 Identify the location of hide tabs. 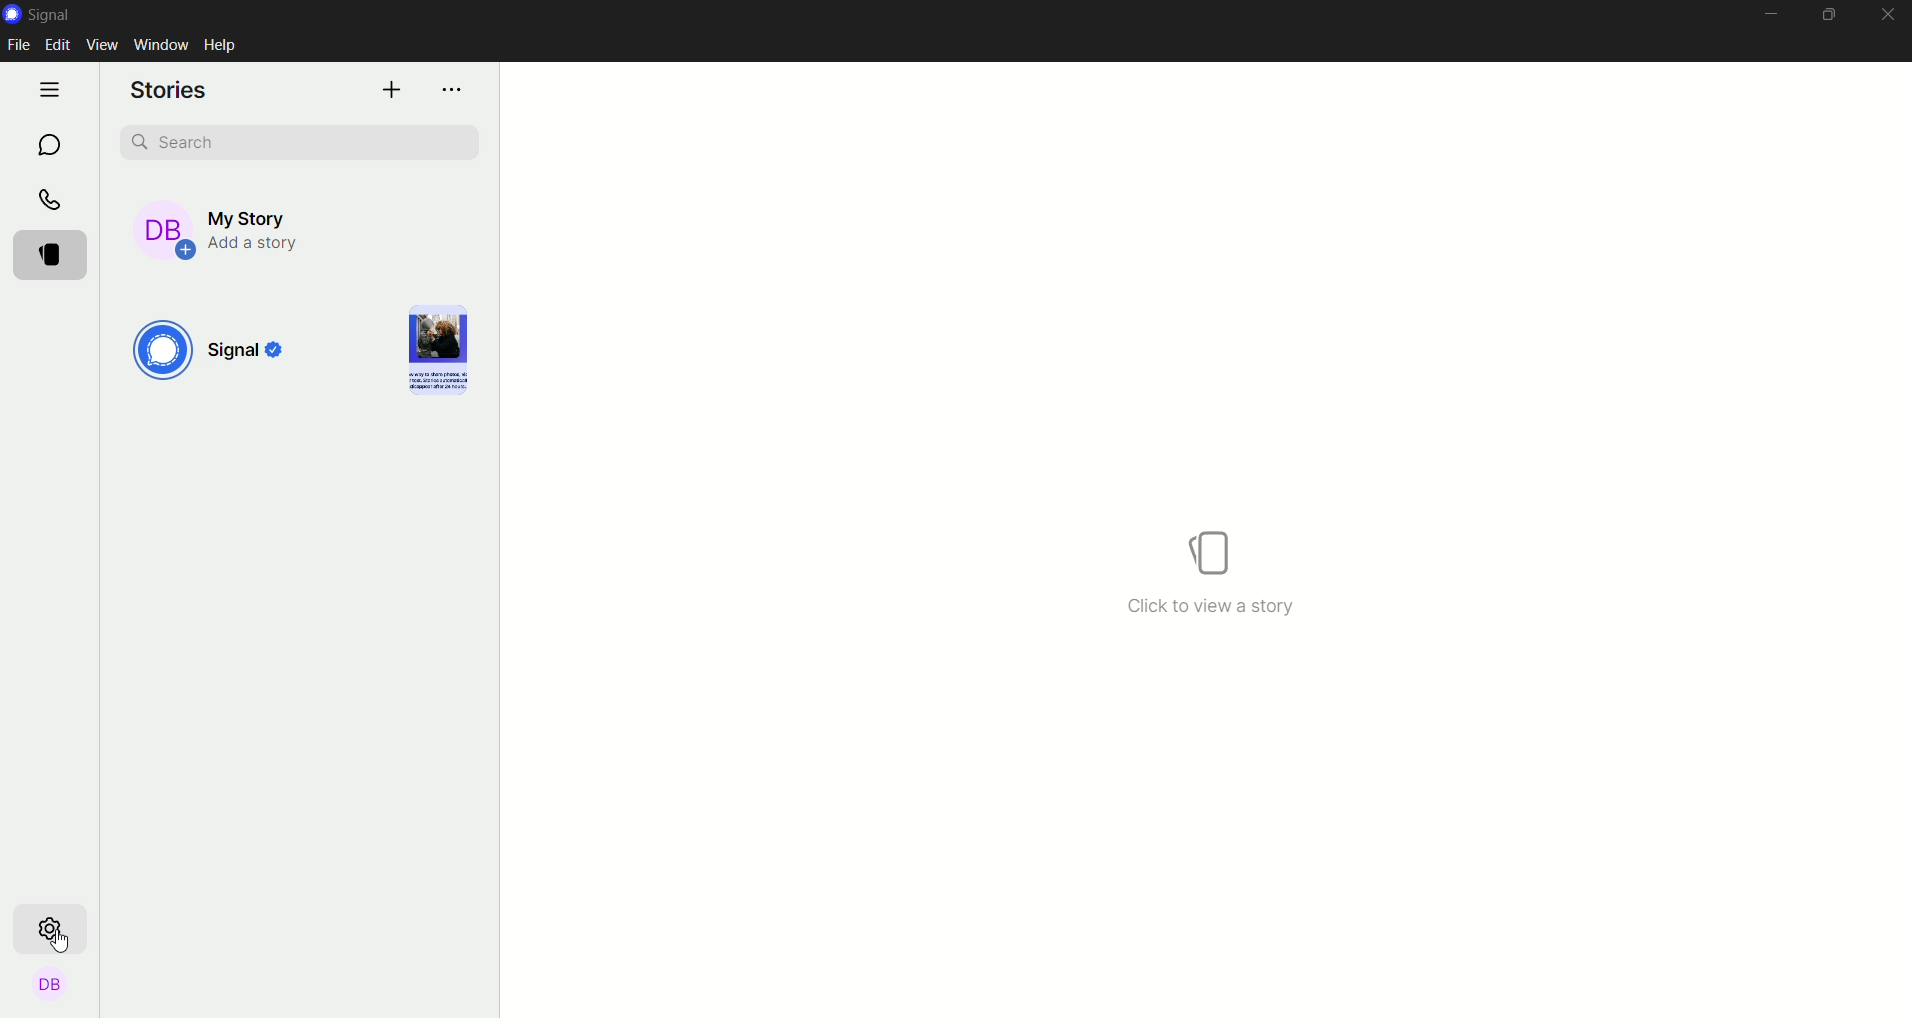
(53, 88).